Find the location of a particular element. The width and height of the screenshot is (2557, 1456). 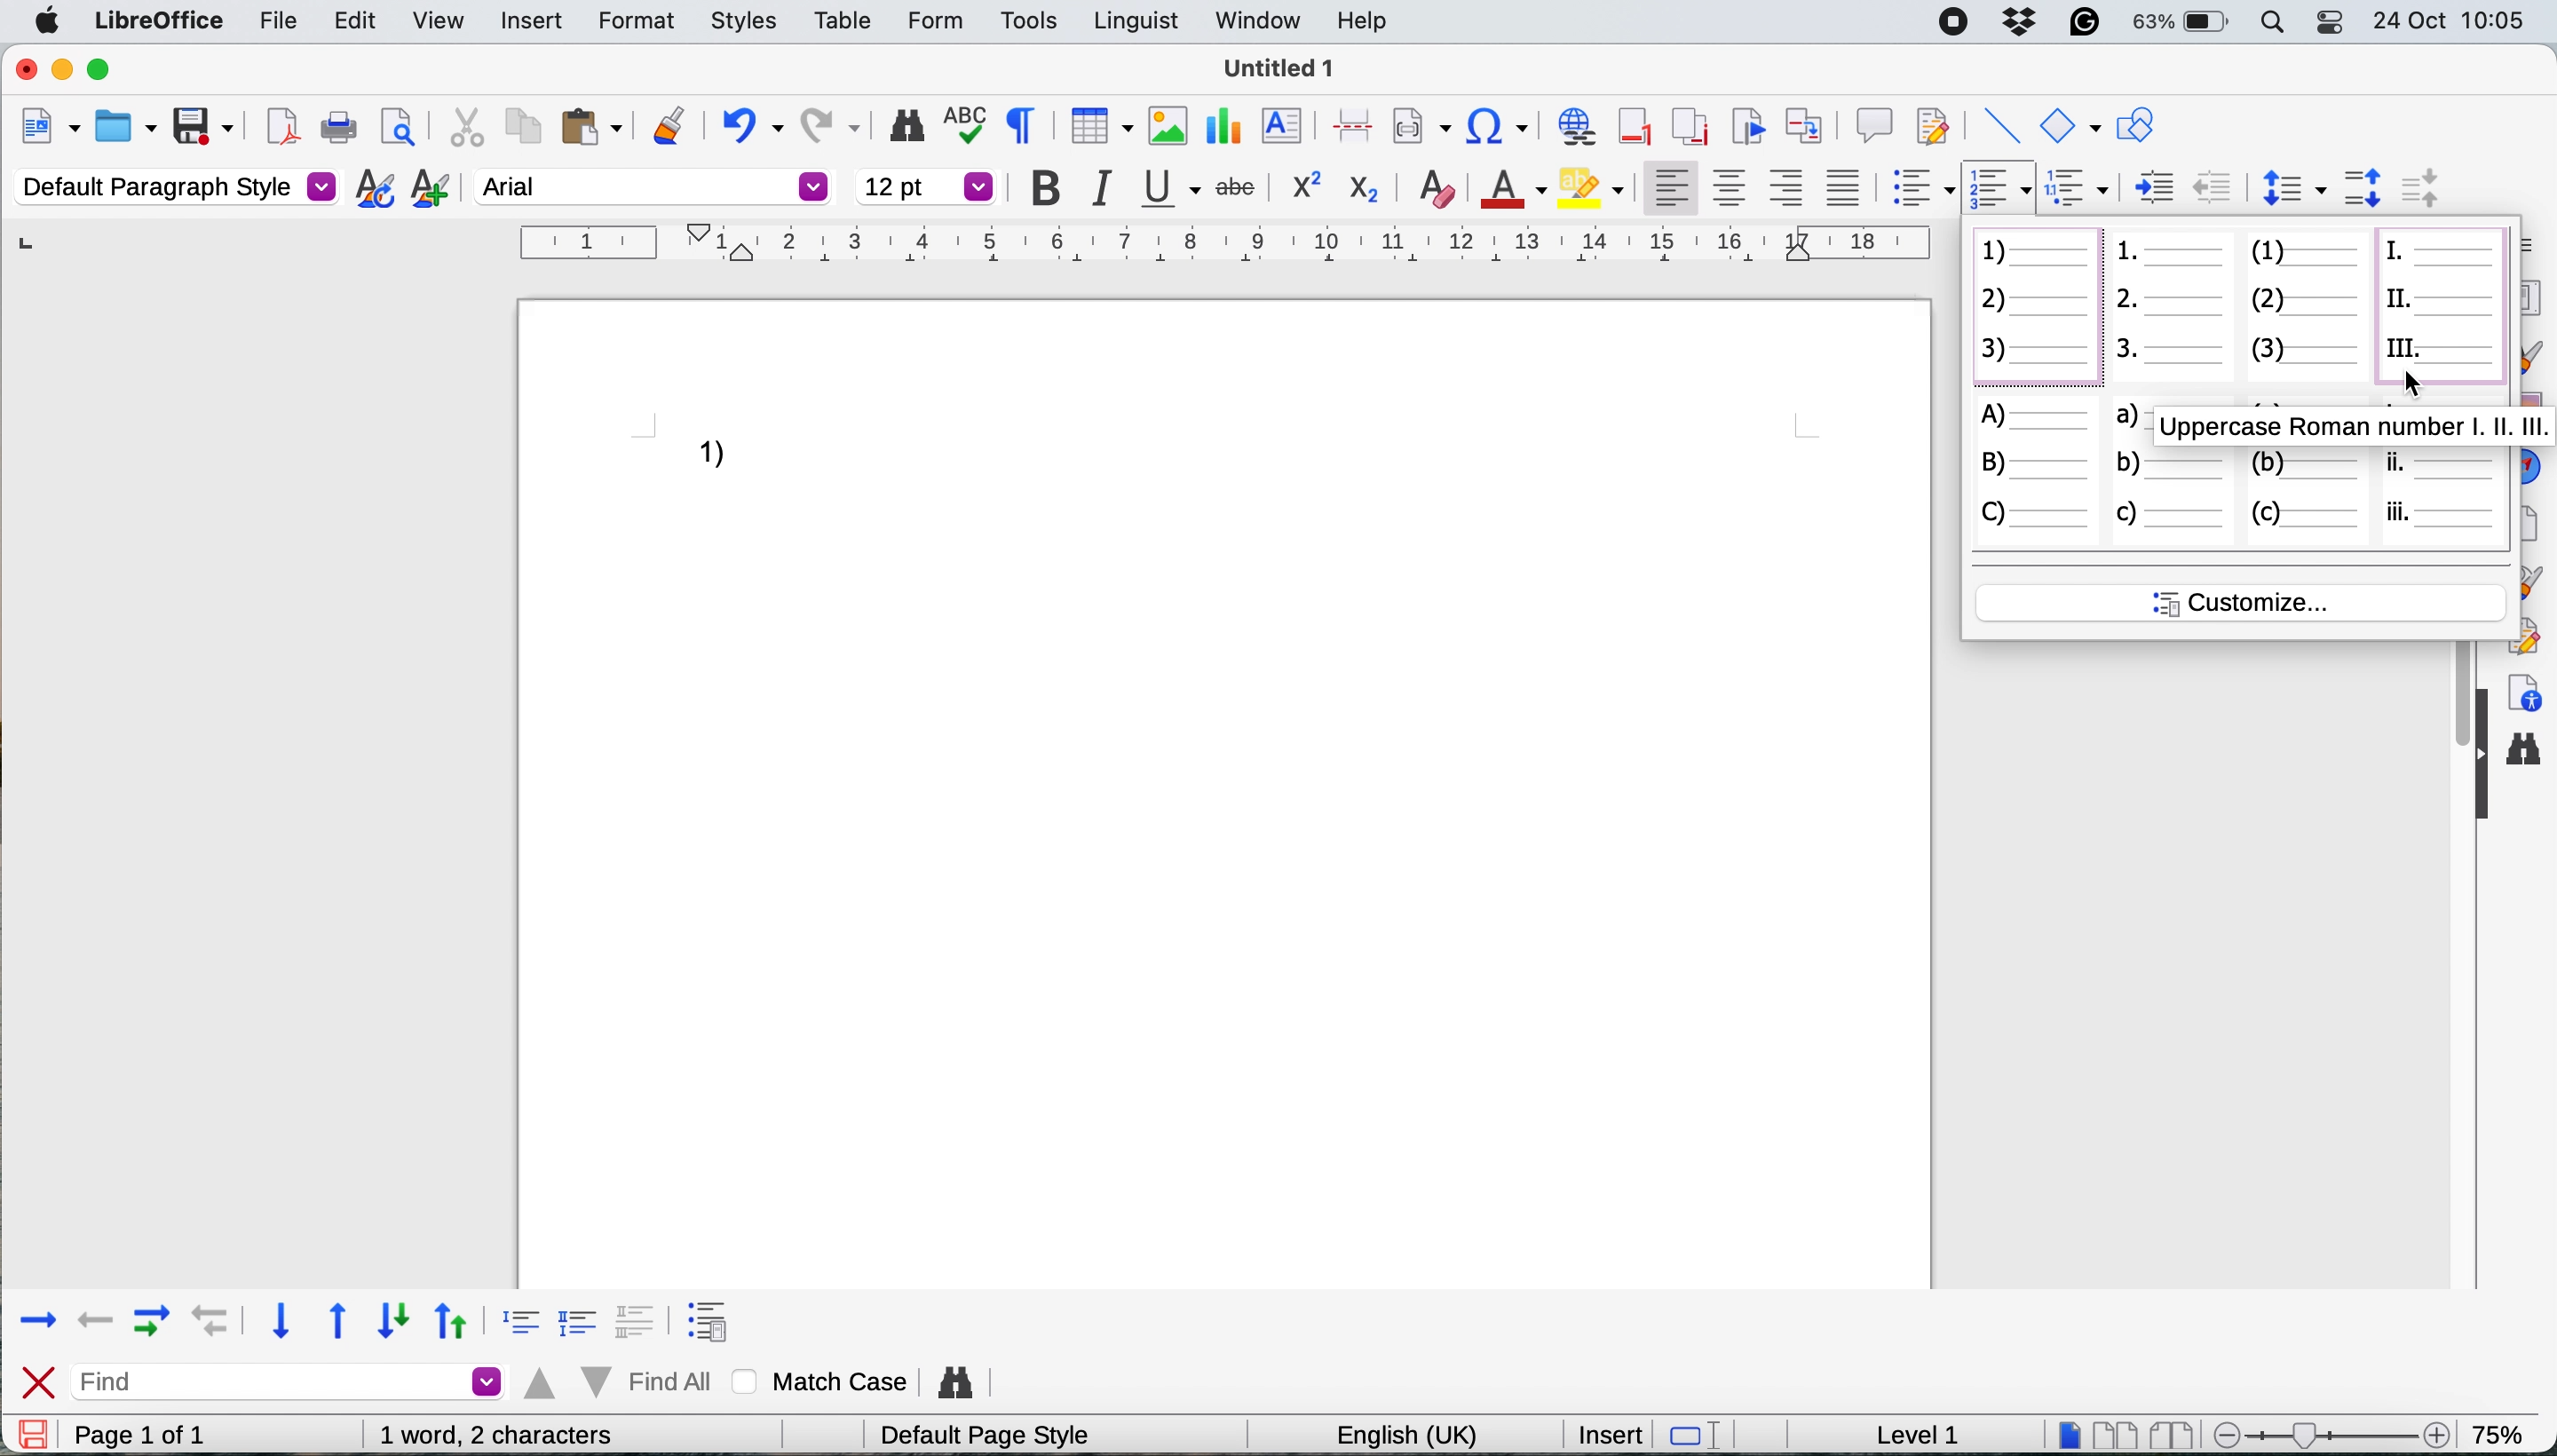

redo is located at coordinates (833, 120).